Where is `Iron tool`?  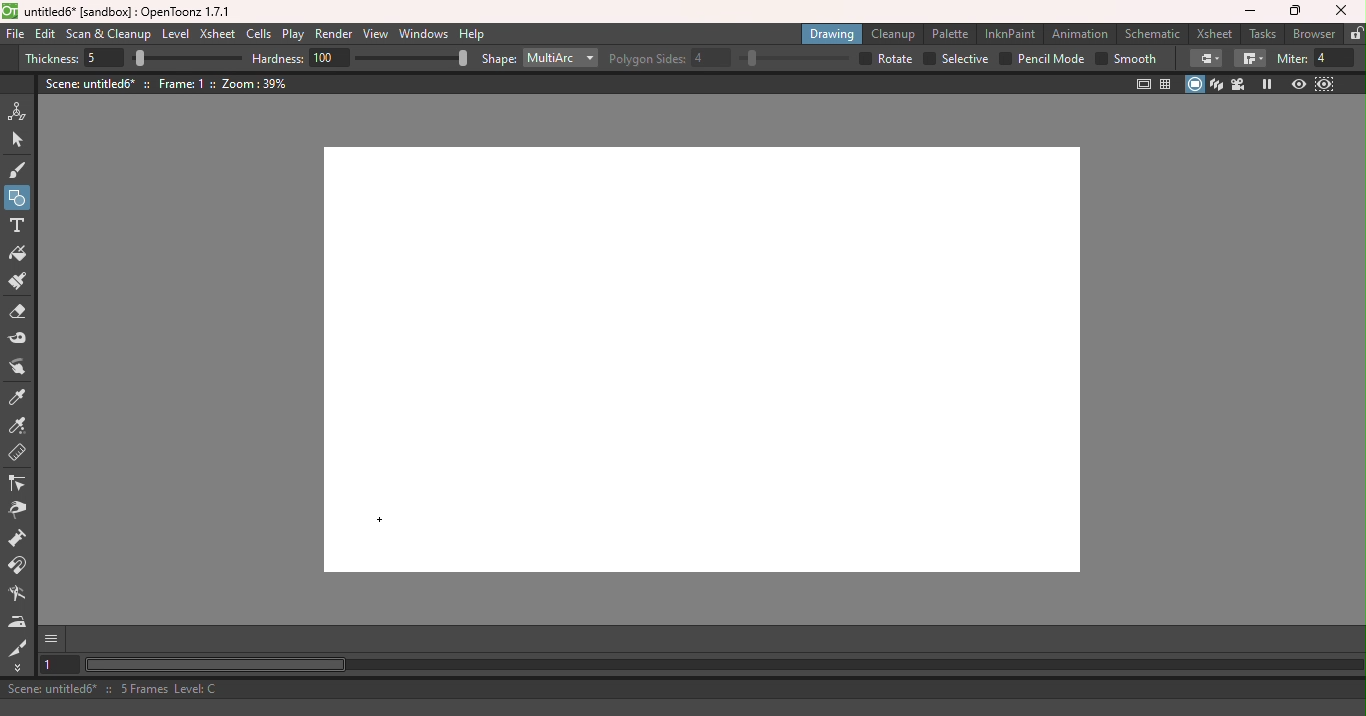
Iron tool is located at coordinates (18, 623).